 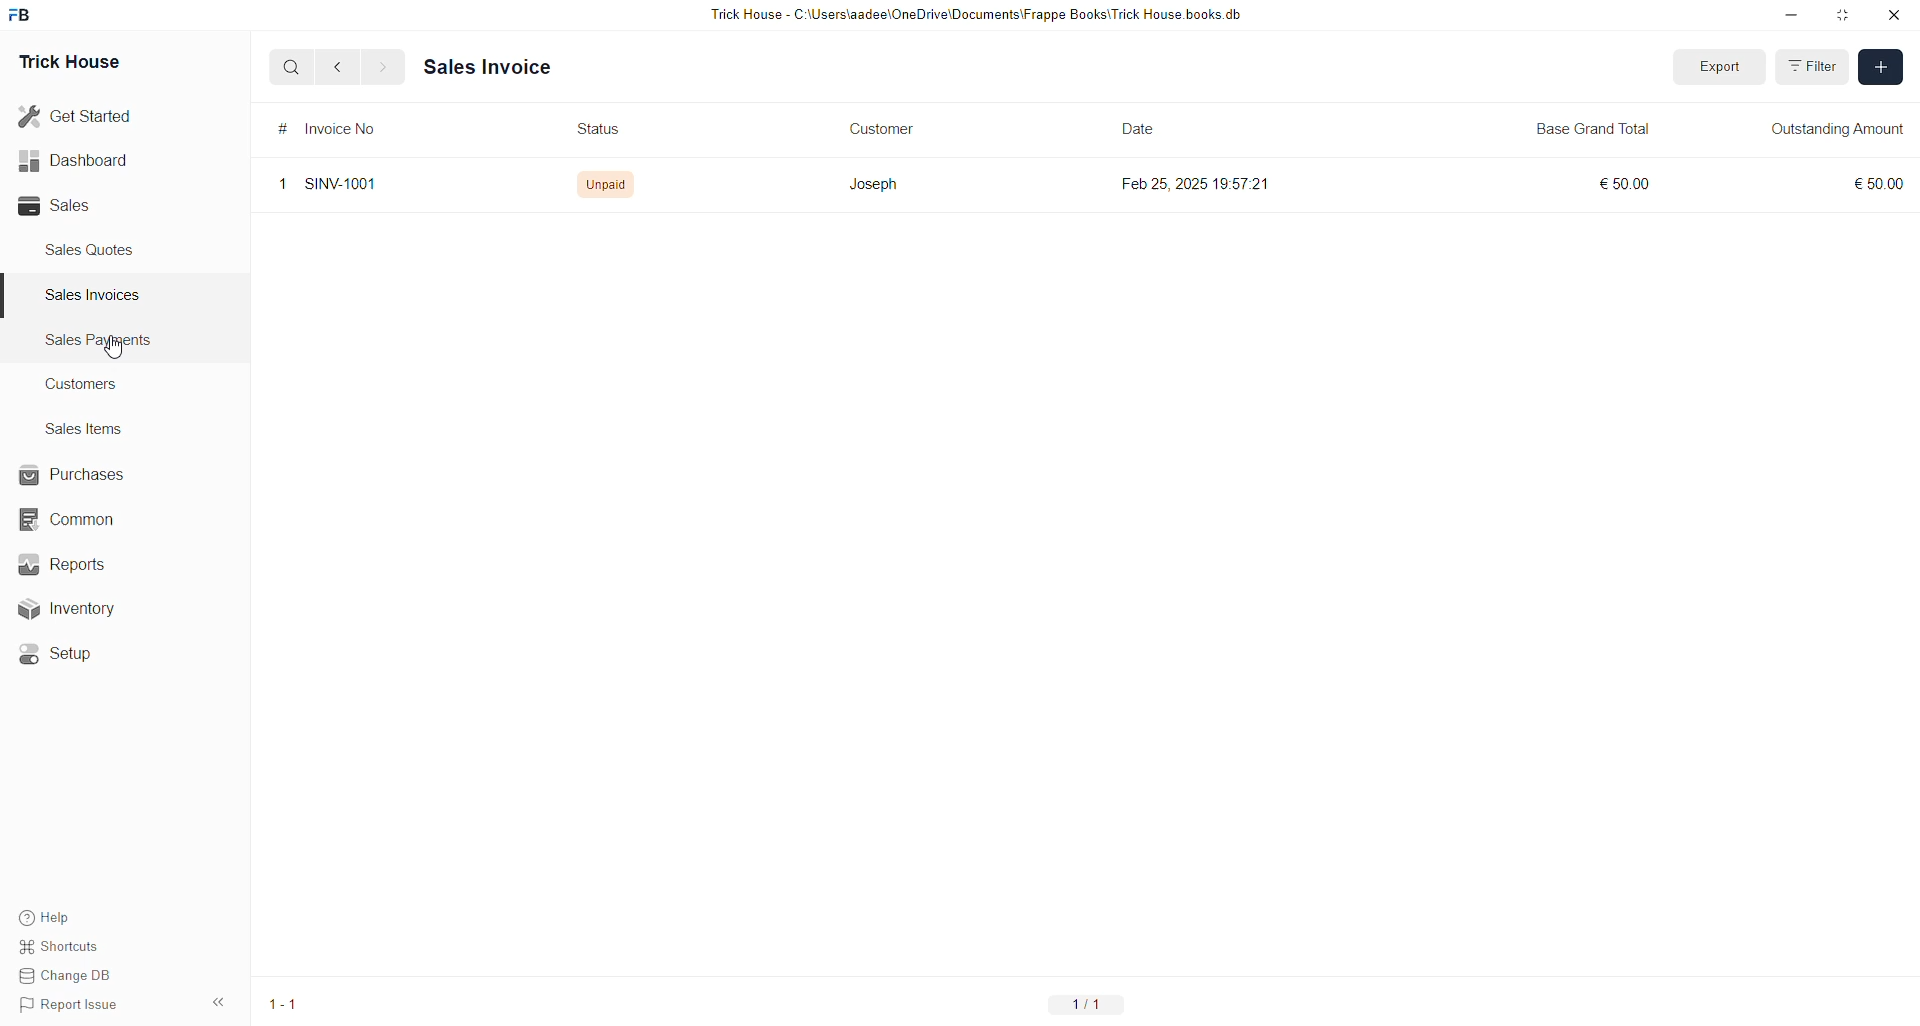 I want to click on Close, so click(x=1893, y=16).